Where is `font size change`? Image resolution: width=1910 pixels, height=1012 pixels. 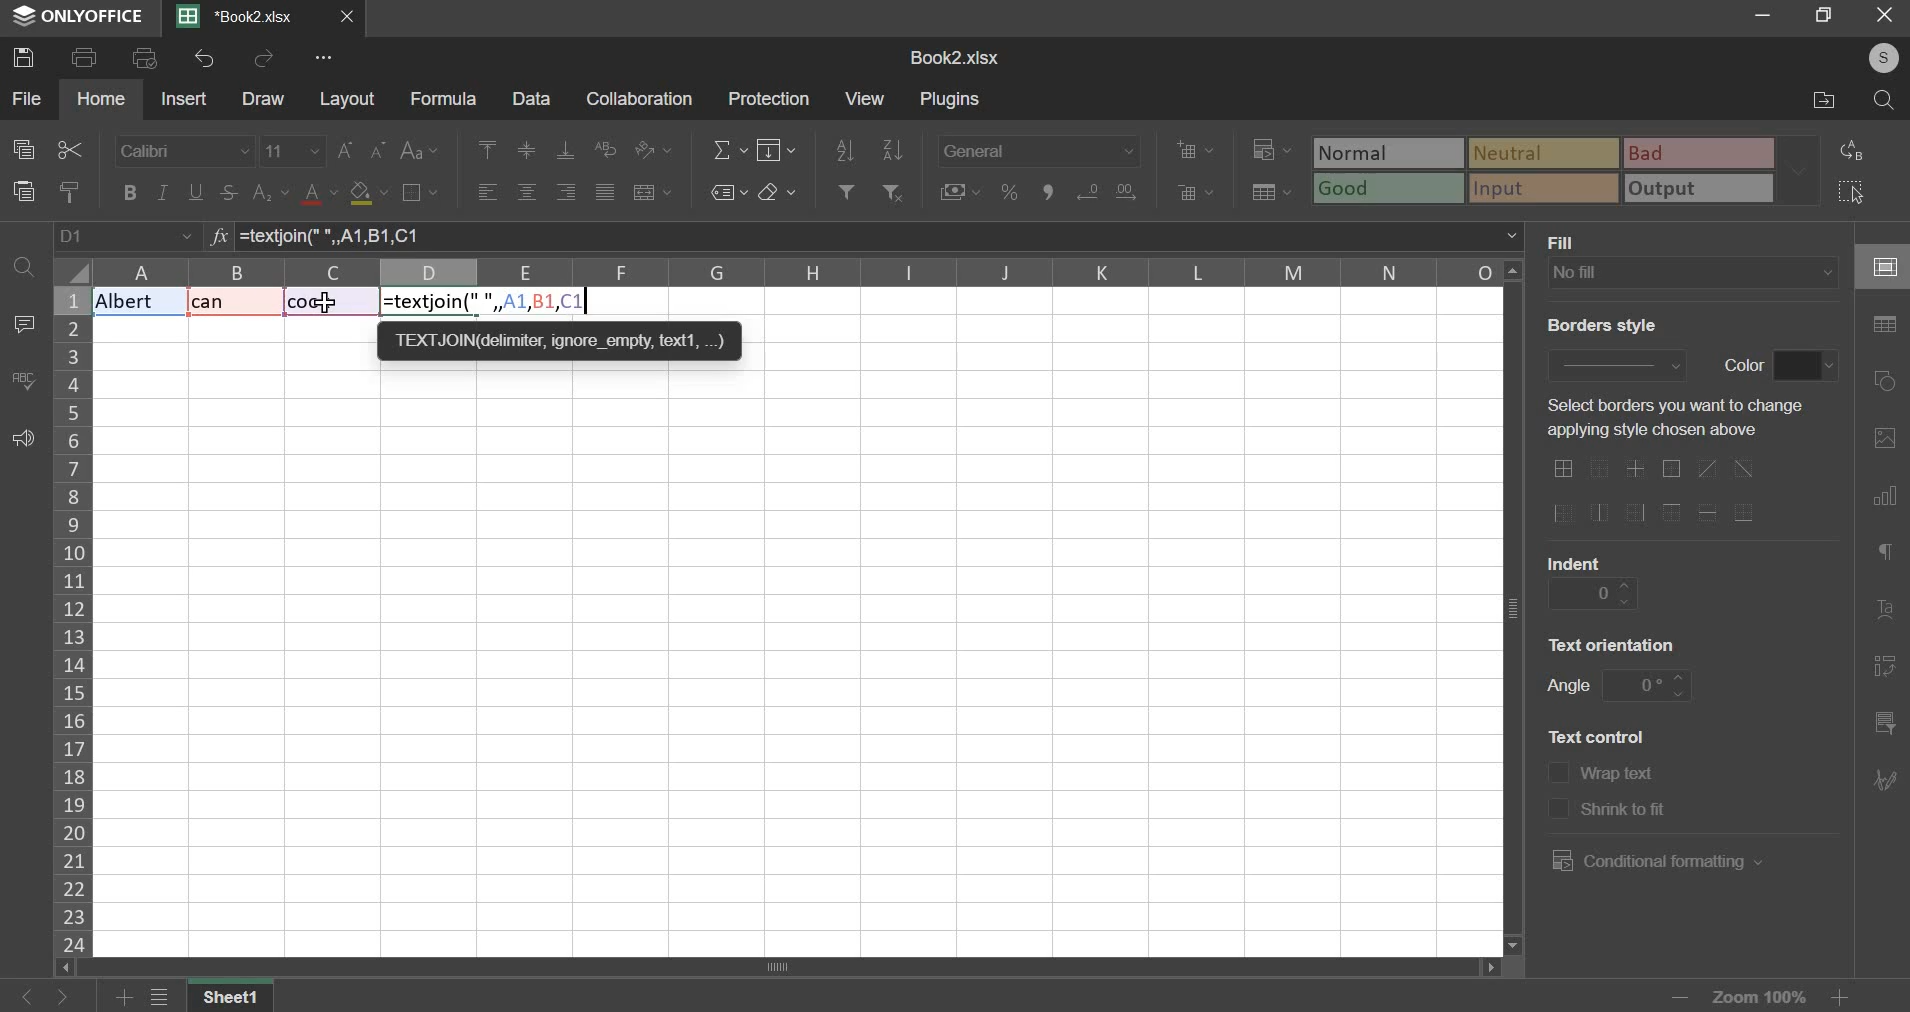 font size change is located at coordinates (364, 150).